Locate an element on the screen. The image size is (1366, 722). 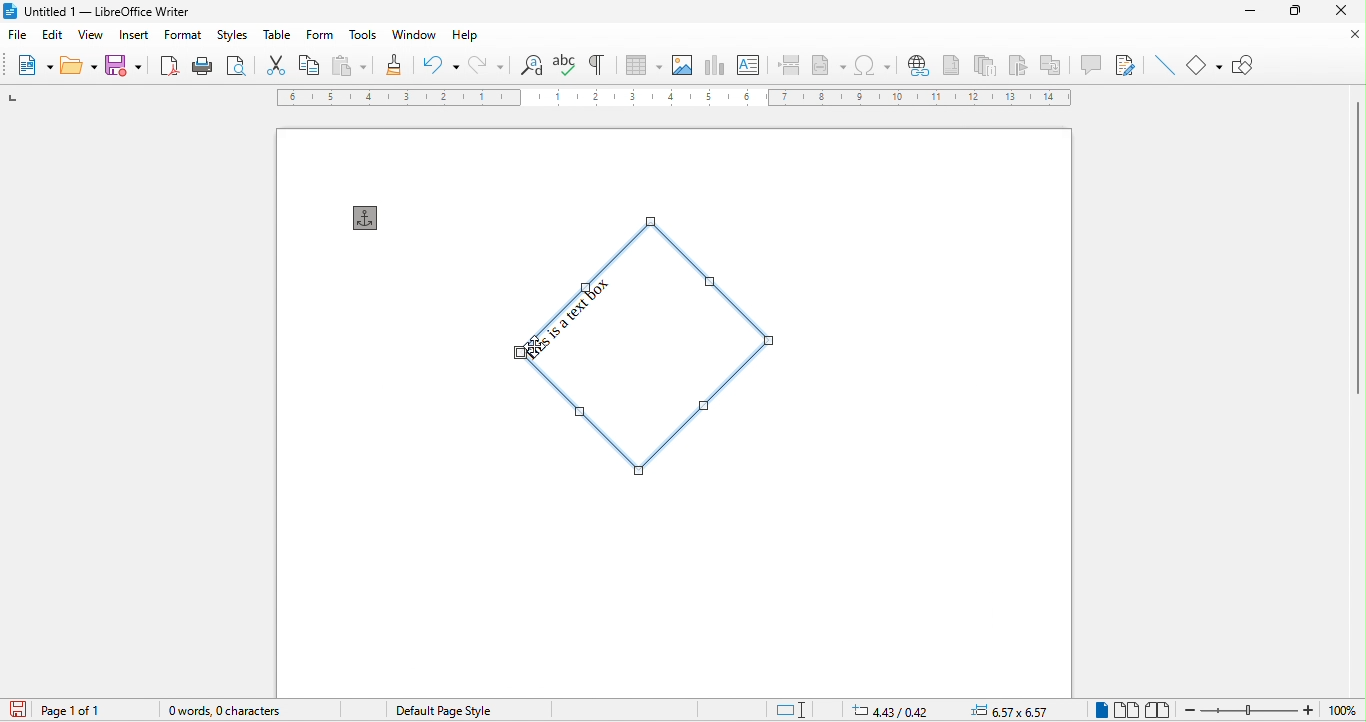
redo is located at coordinates (490, 67).